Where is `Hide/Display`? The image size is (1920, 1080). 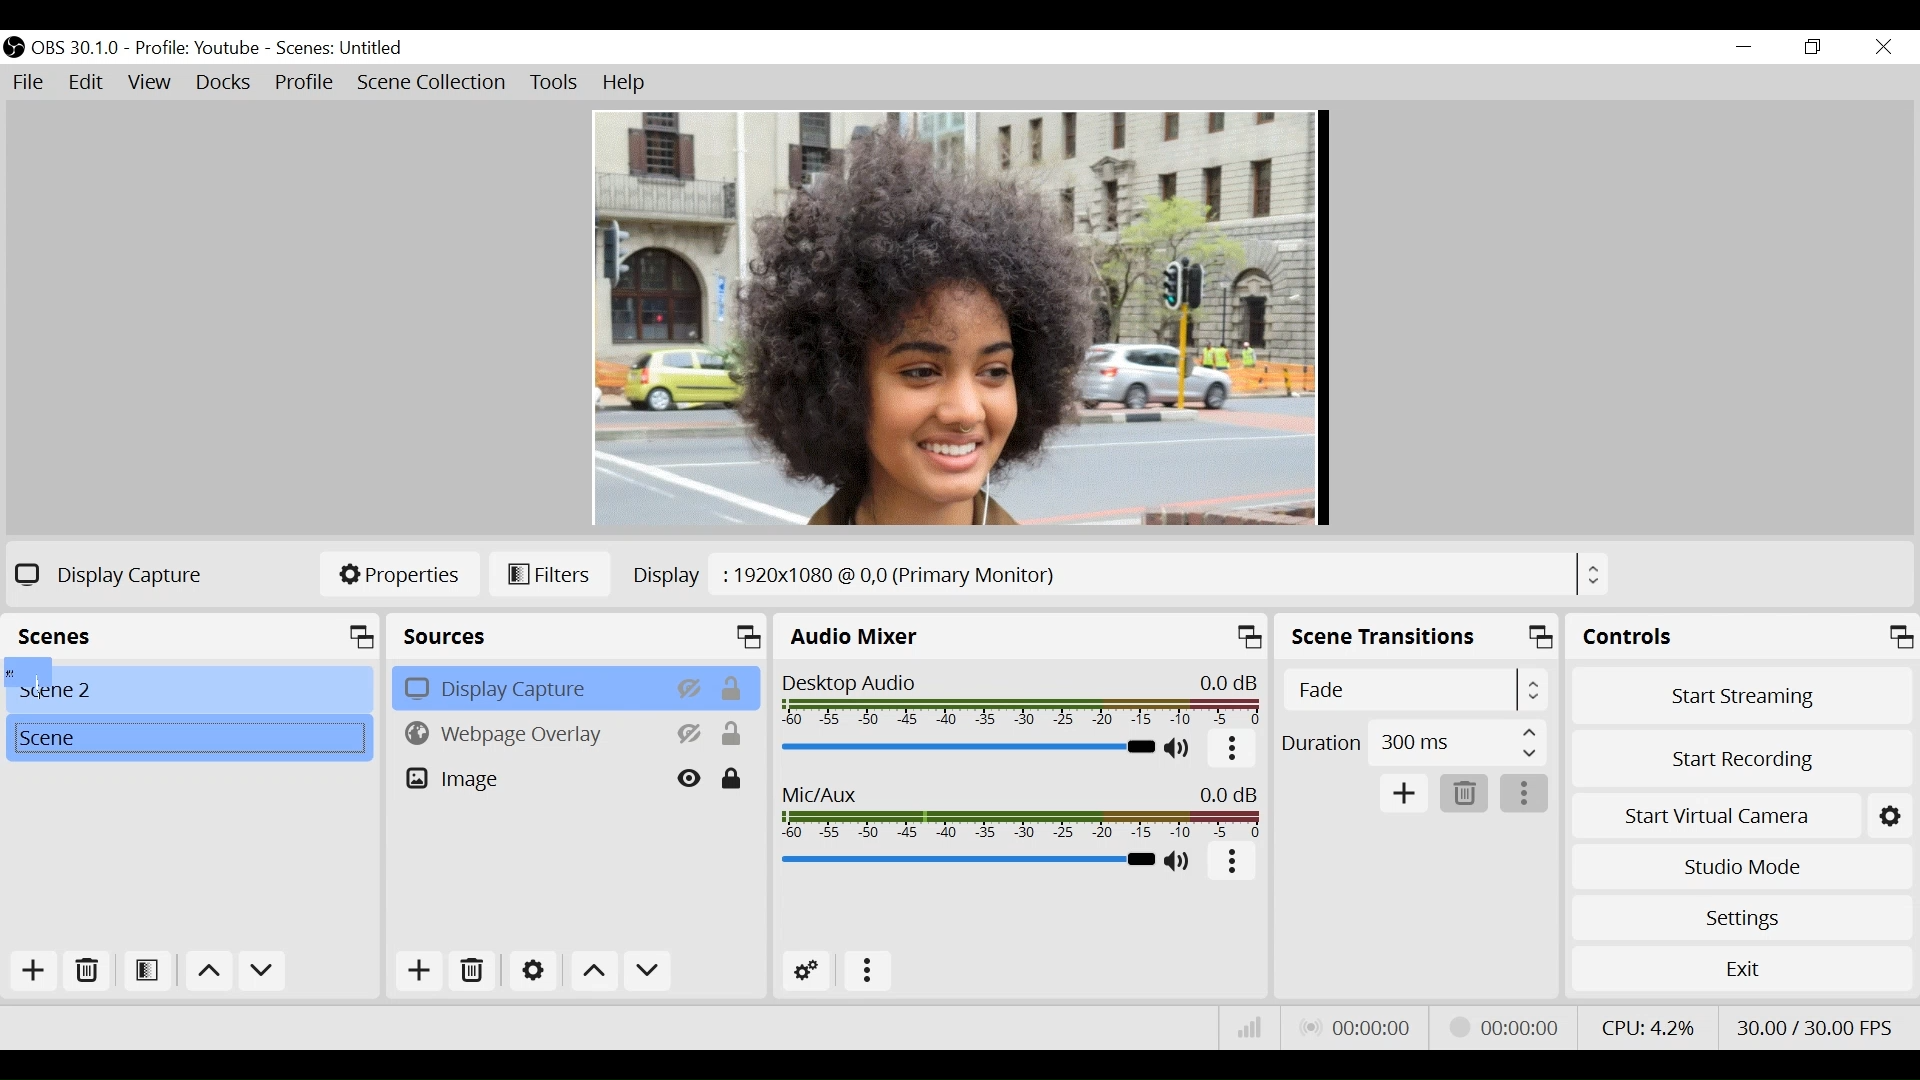 Hide/Display is located at coordinates (691, 778).